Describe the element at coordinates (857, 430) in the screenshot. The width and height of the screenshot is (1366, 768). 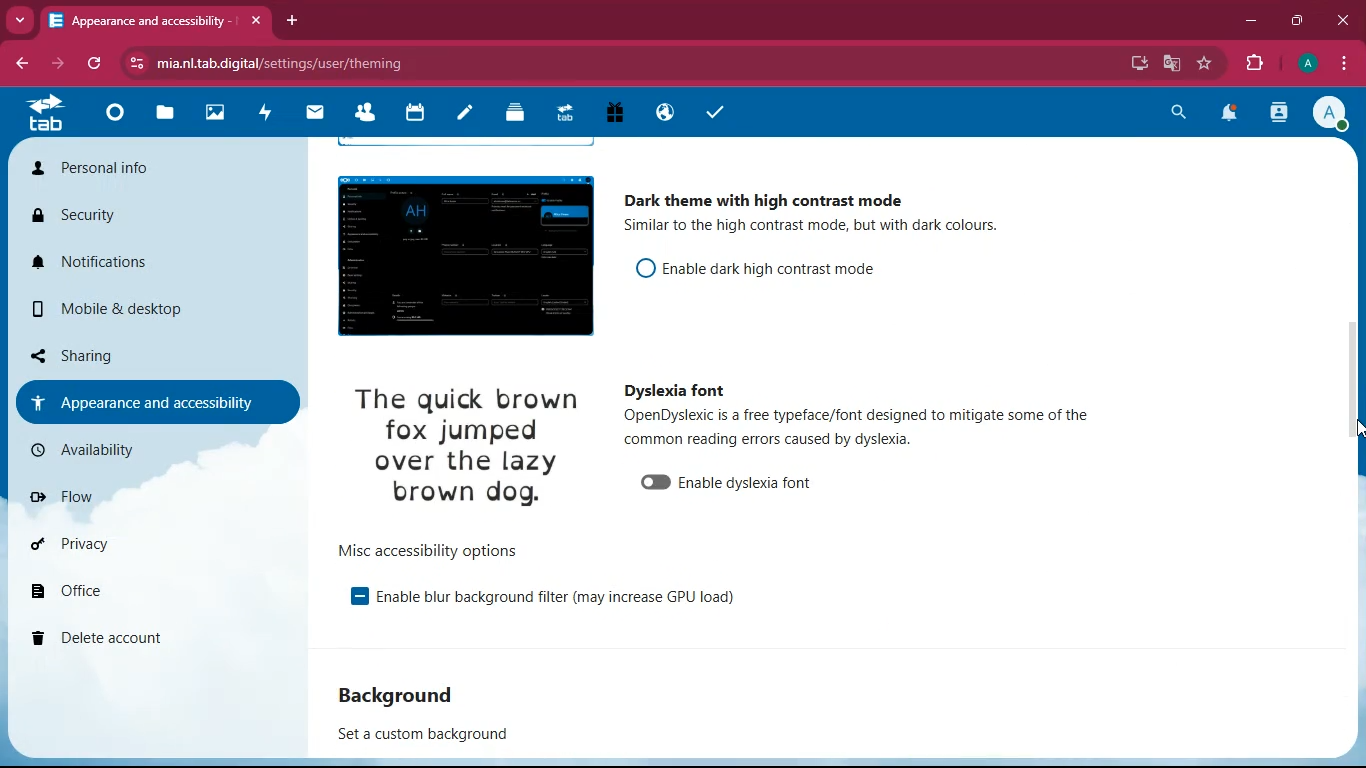
I see `description` at that location.